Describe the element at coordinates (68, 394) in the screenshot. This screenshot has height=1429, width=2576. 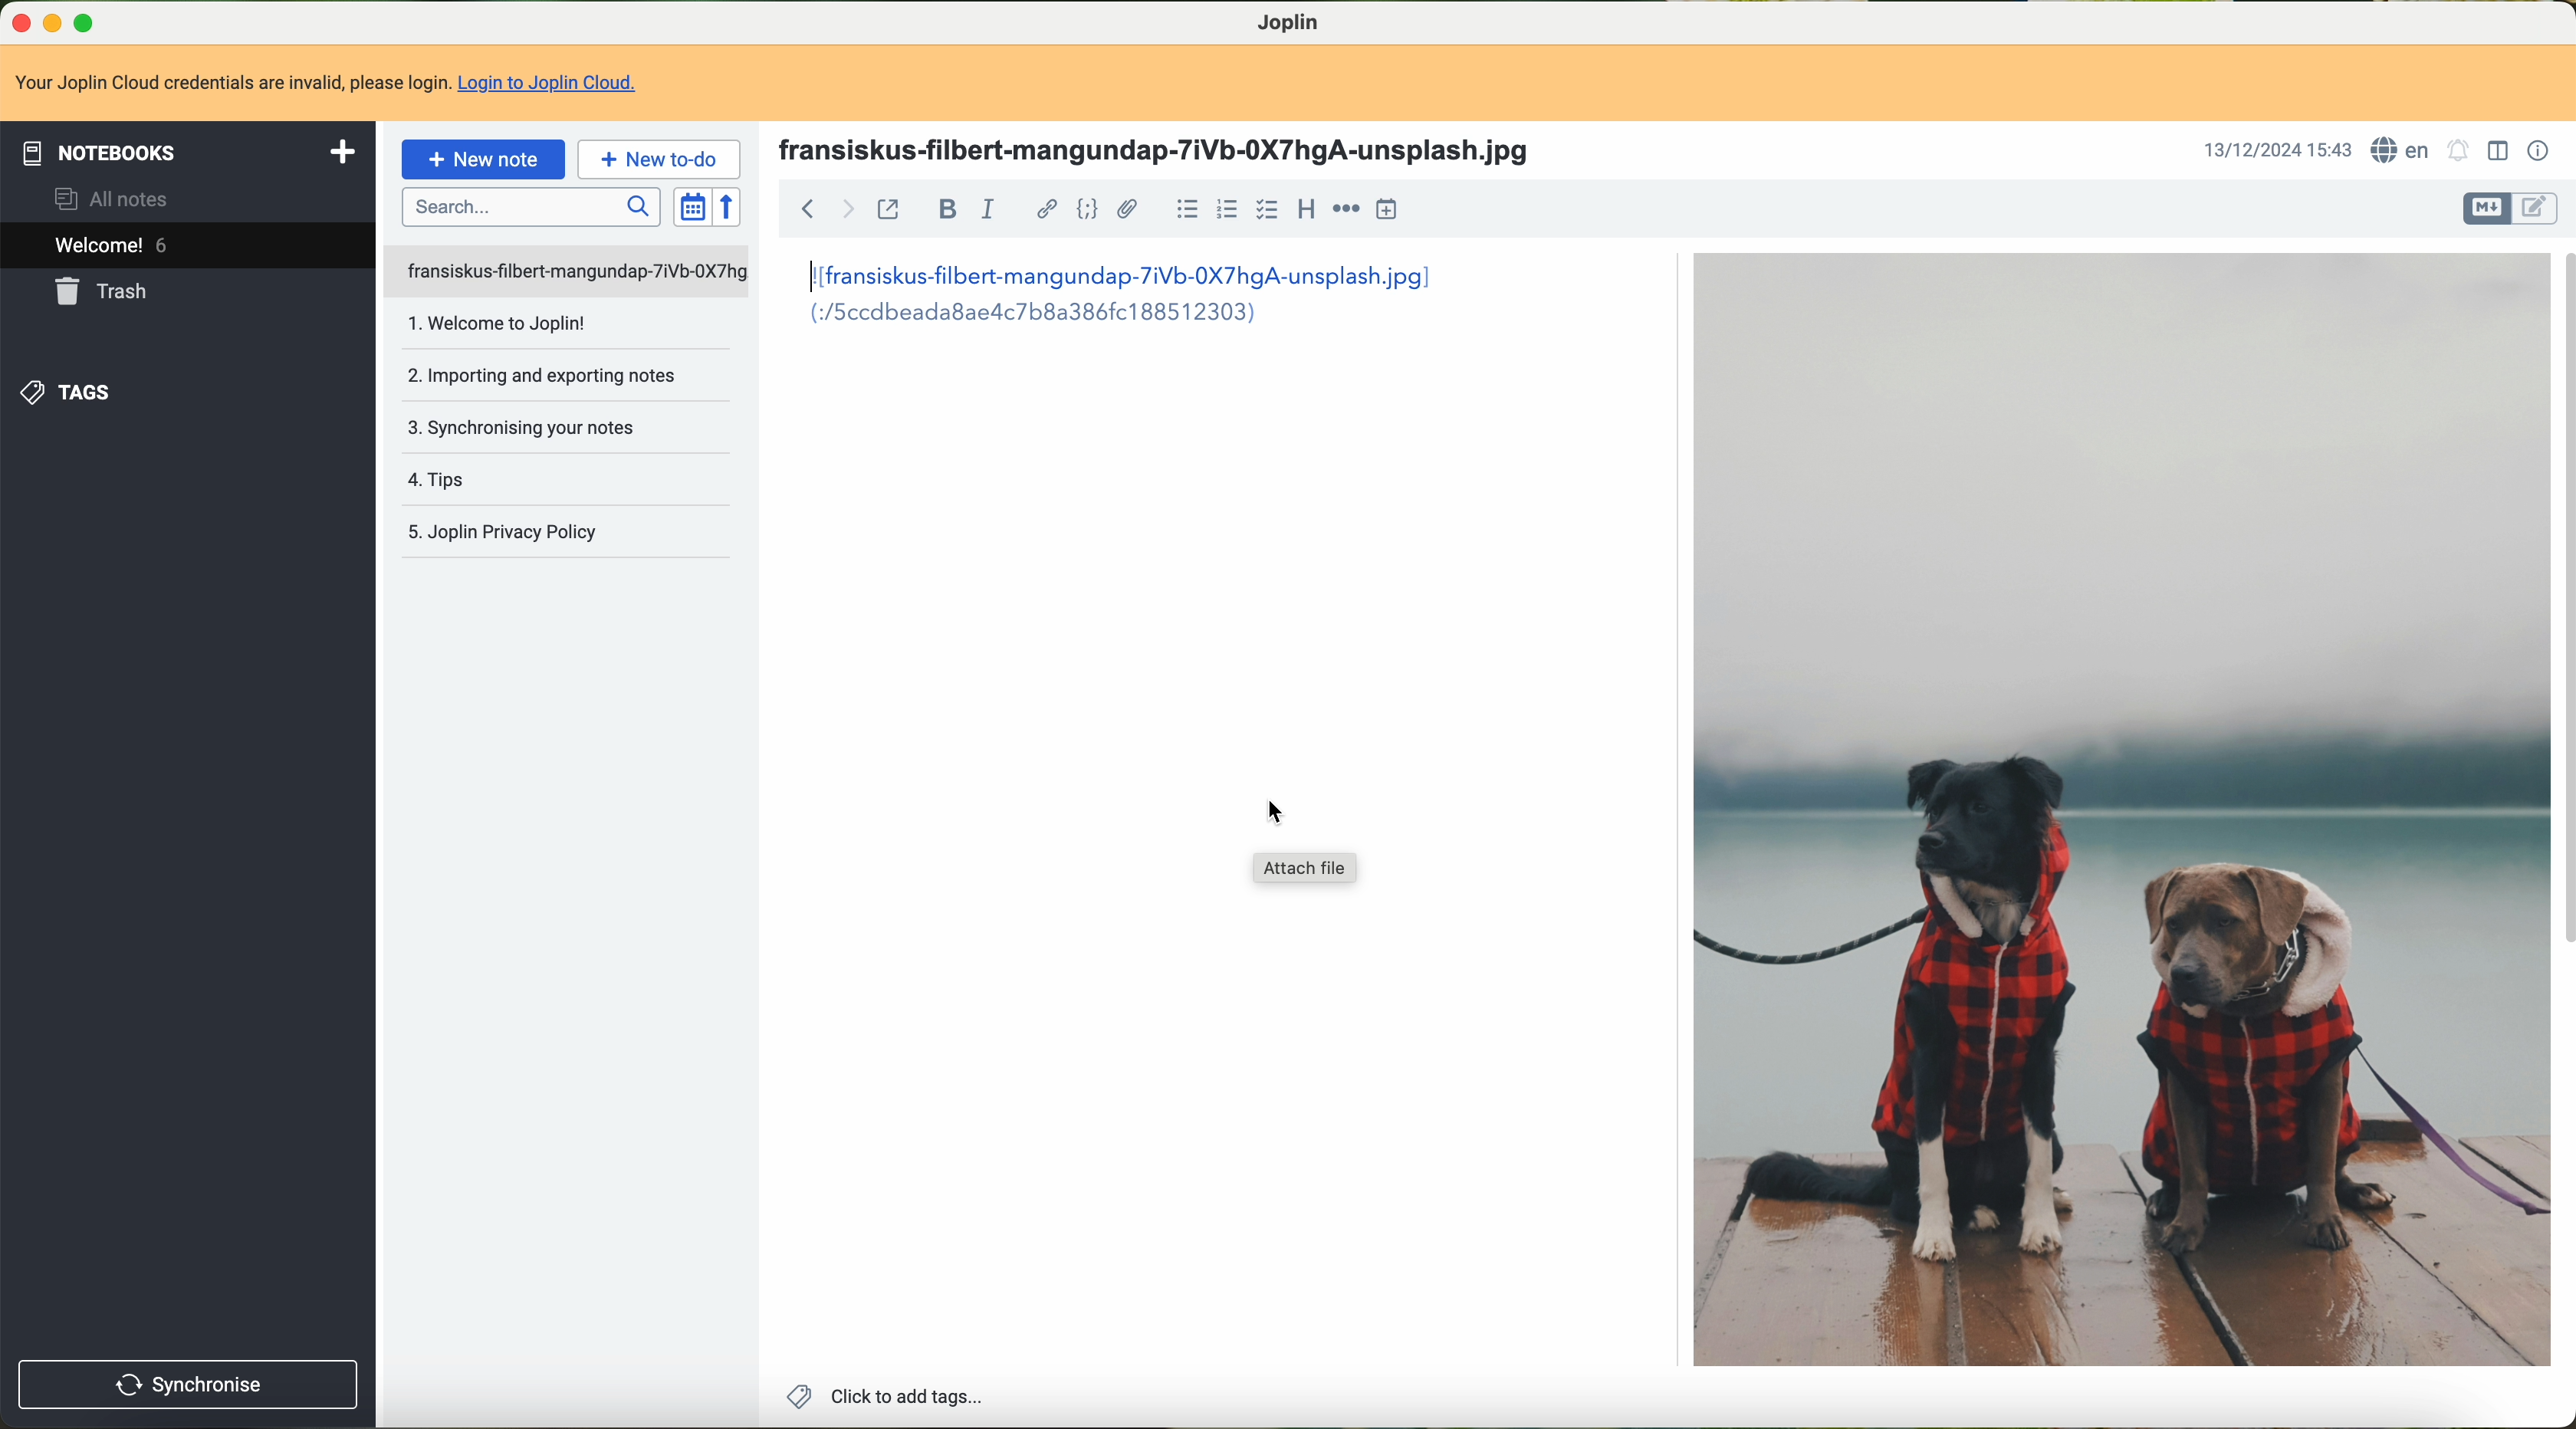
I see `tags` at that location.